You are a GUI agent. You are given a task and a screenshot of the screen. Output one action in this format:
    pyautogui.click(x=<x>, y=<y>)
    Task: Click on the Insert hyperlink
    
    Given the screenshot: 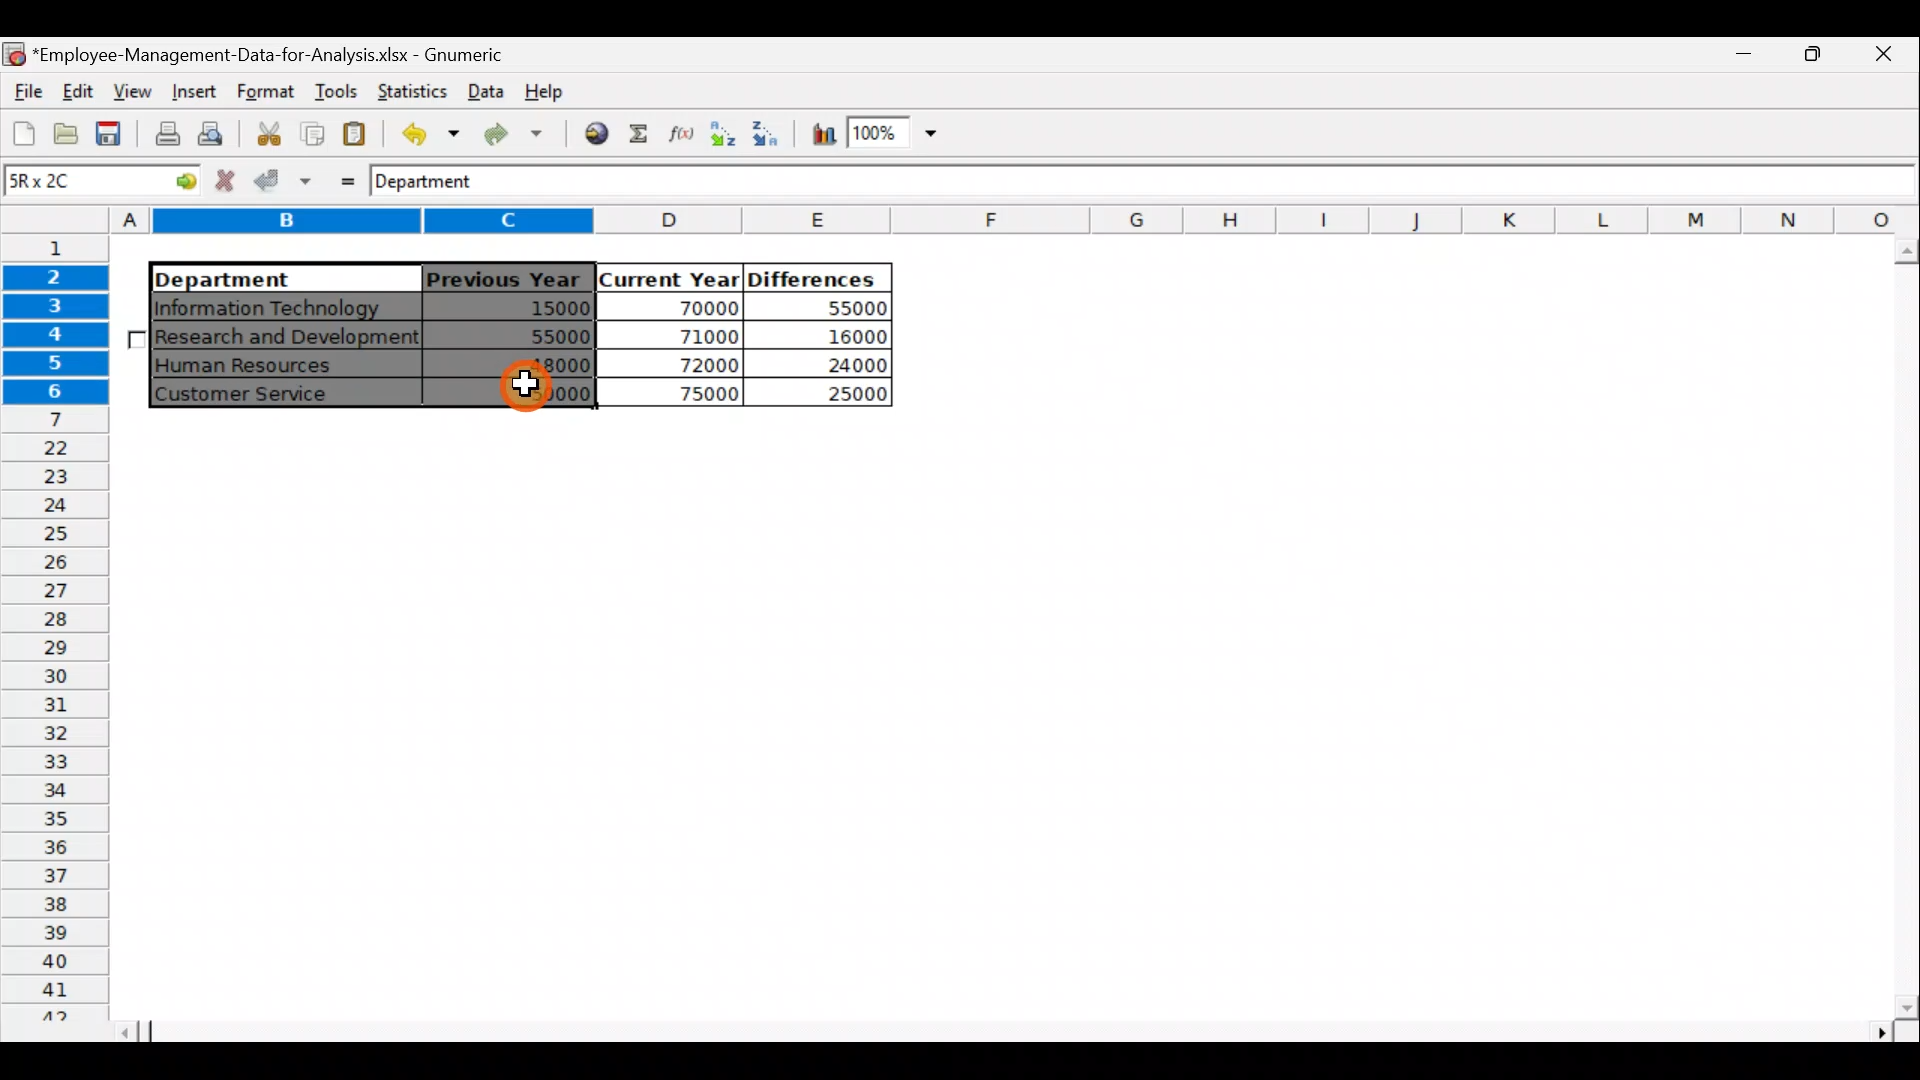 What is the action you would take?
    pyautogui.click(x=598, y=134)
    